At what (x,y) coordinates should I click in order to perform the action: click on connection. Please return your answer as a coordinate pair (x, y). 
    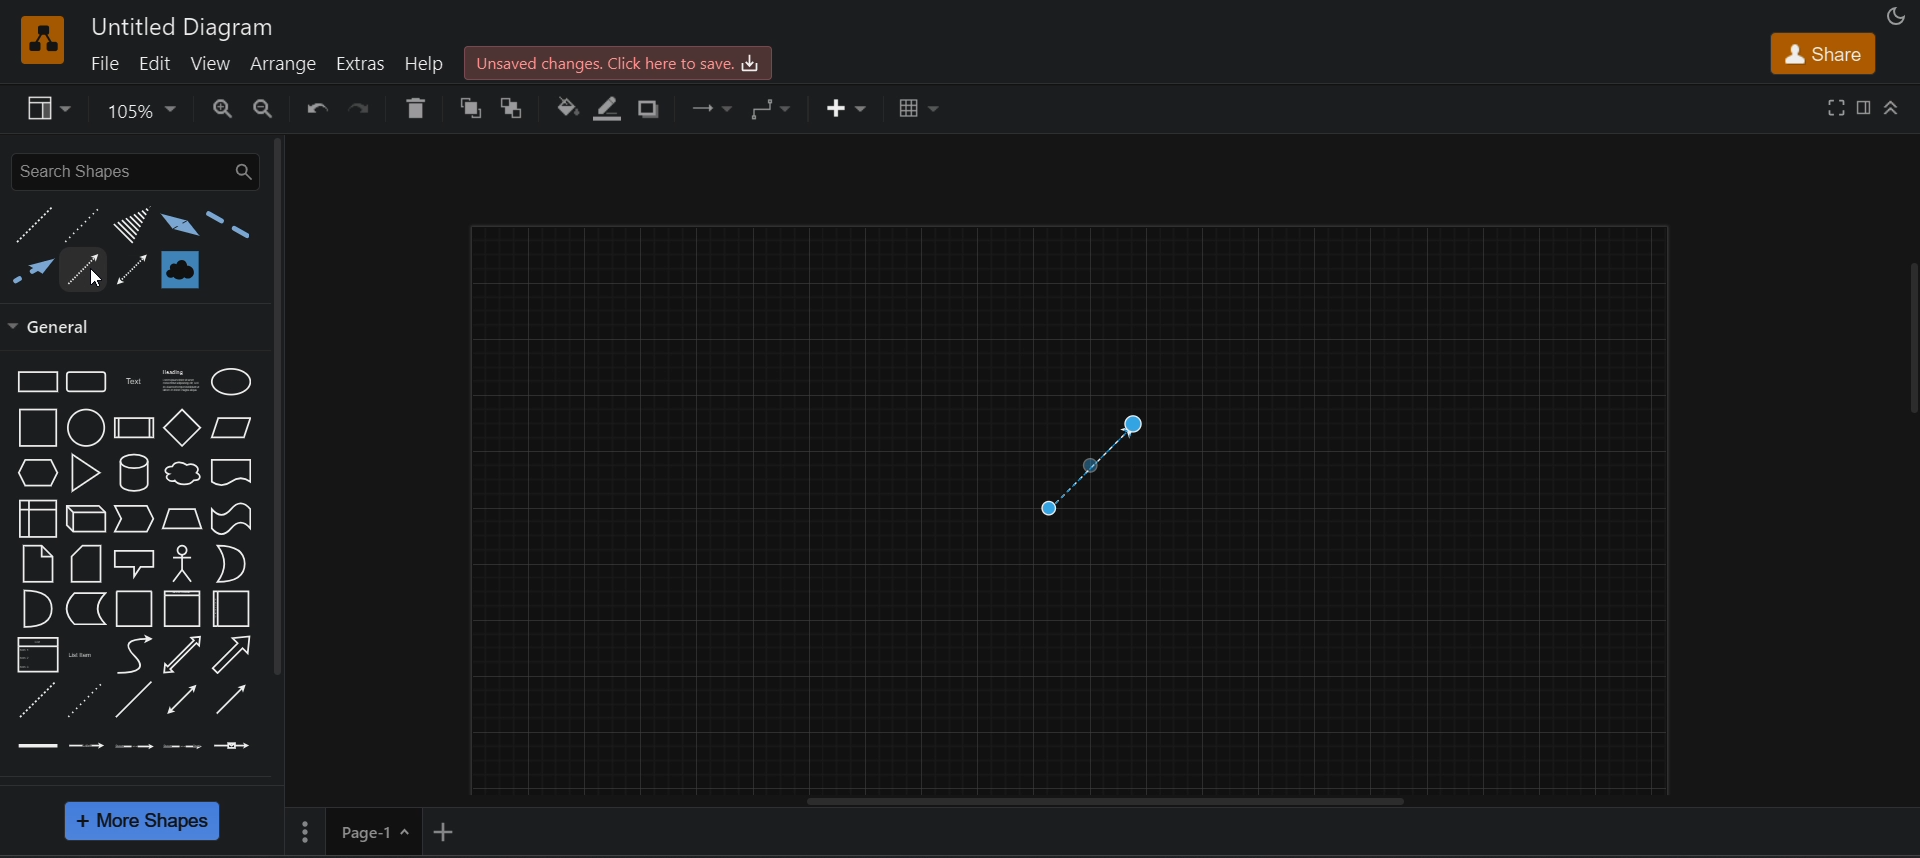
    Looking at the image, I should click on (716, 109).